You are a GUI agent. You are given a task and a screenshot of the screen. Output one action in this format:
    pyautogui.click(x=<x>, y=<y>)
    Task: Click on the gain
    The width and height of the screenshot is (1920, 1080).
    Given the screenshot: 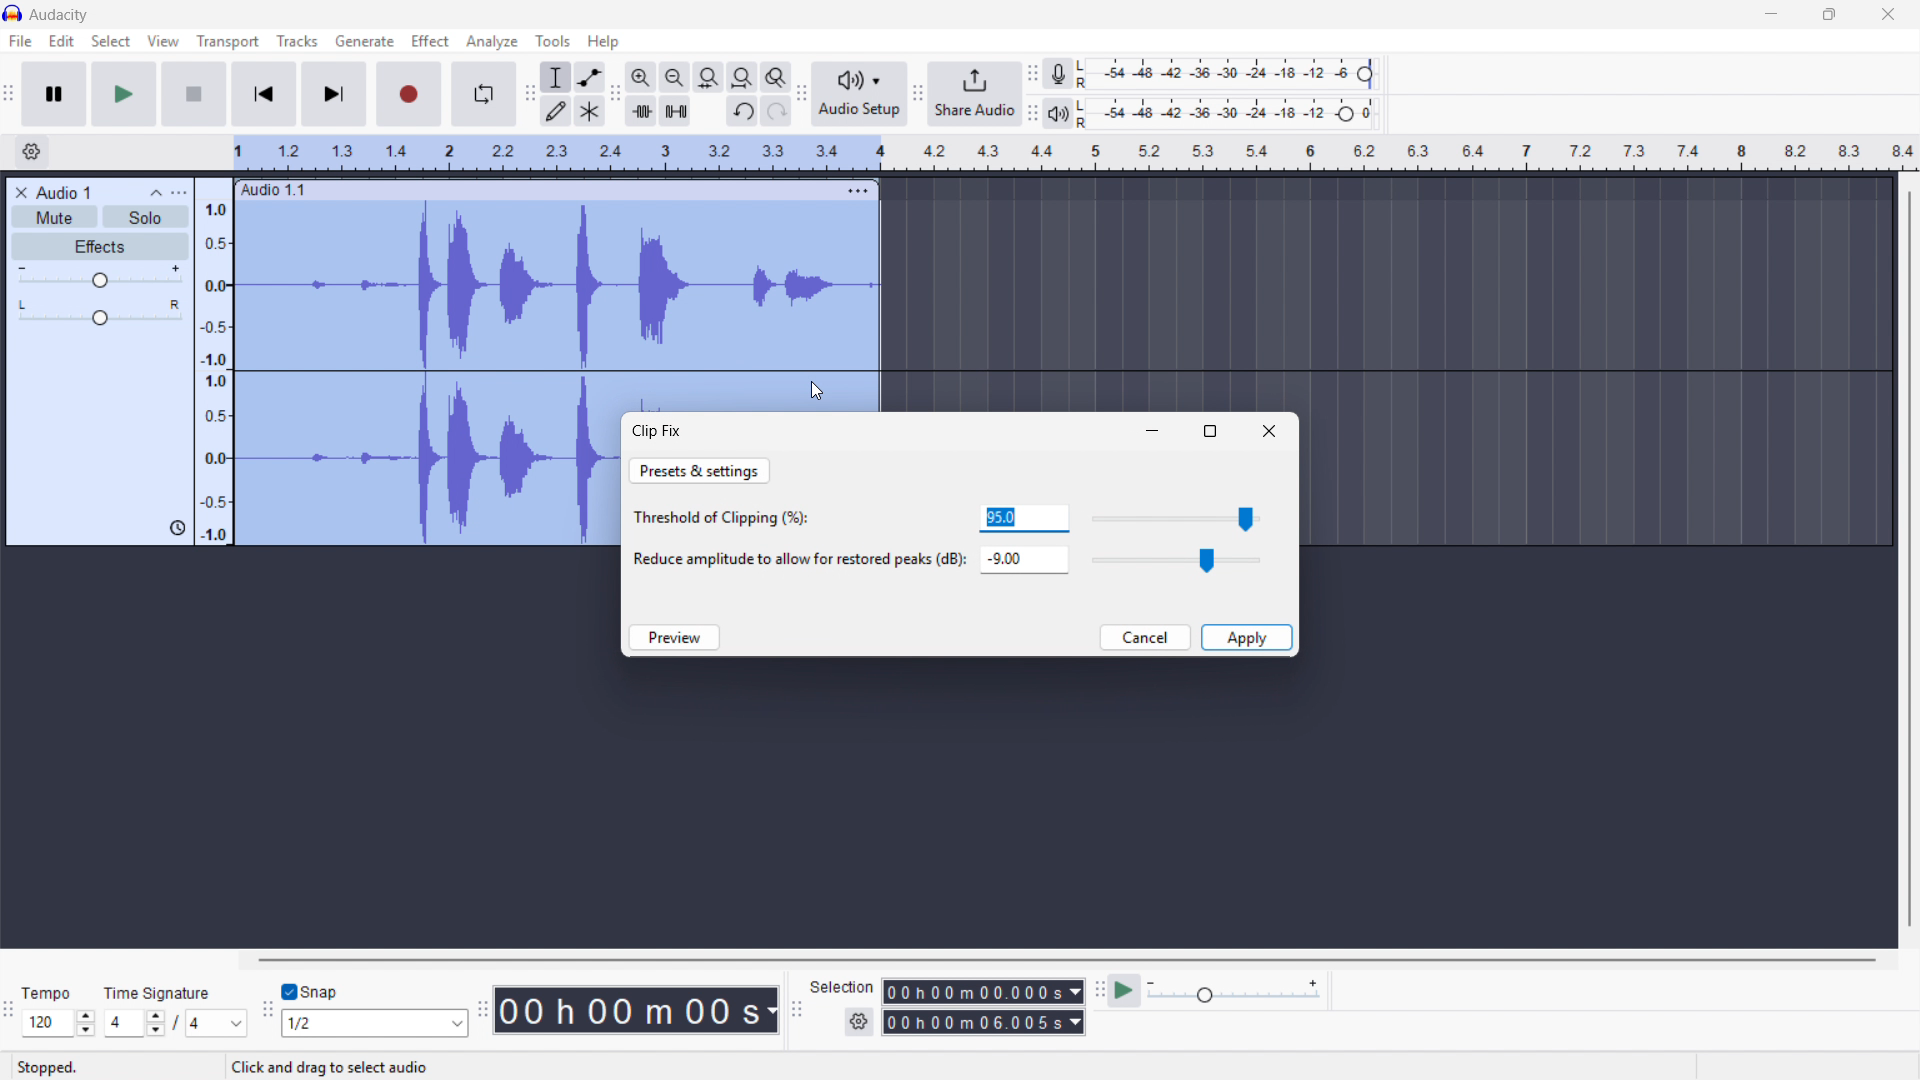 What is the action you would take?
    pyautogui.click(x=101, y=280)
    